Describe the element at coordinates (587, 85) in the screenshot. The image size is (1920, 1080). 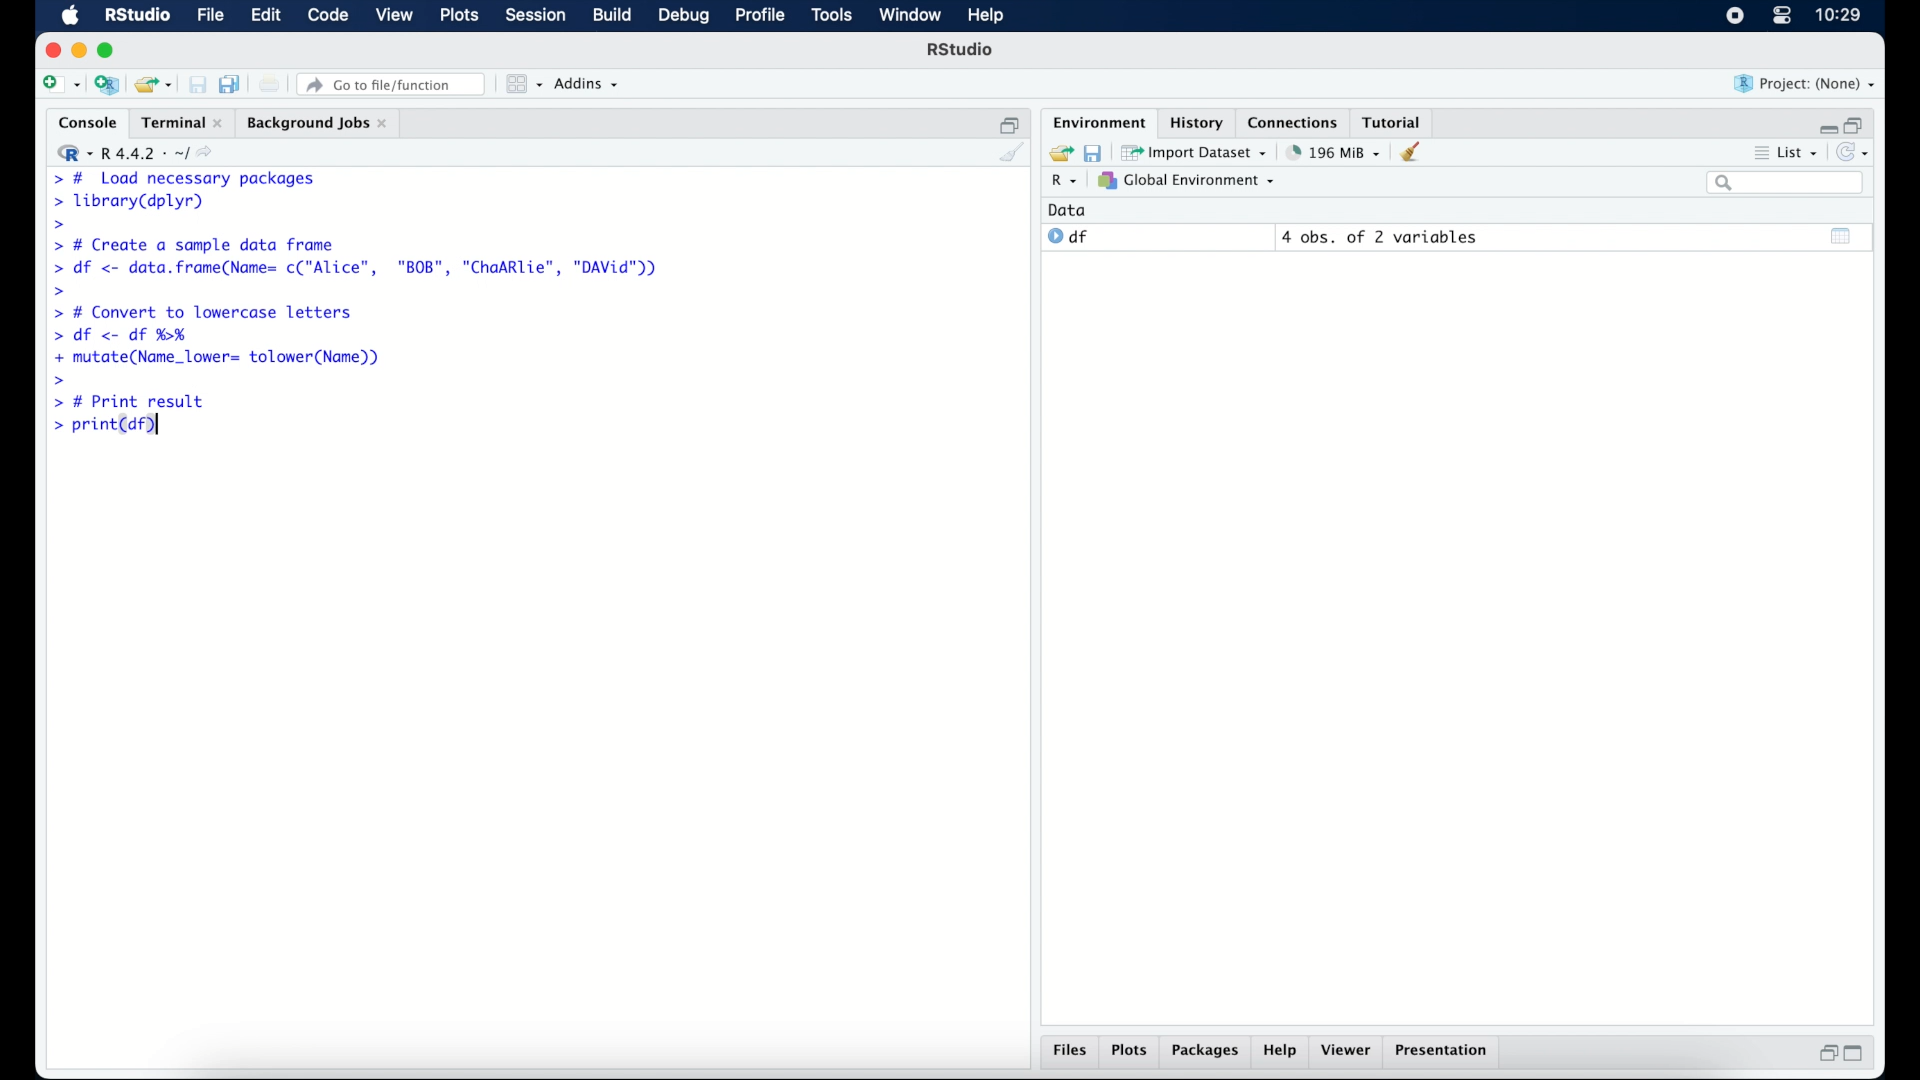
I see `addins` at that location.